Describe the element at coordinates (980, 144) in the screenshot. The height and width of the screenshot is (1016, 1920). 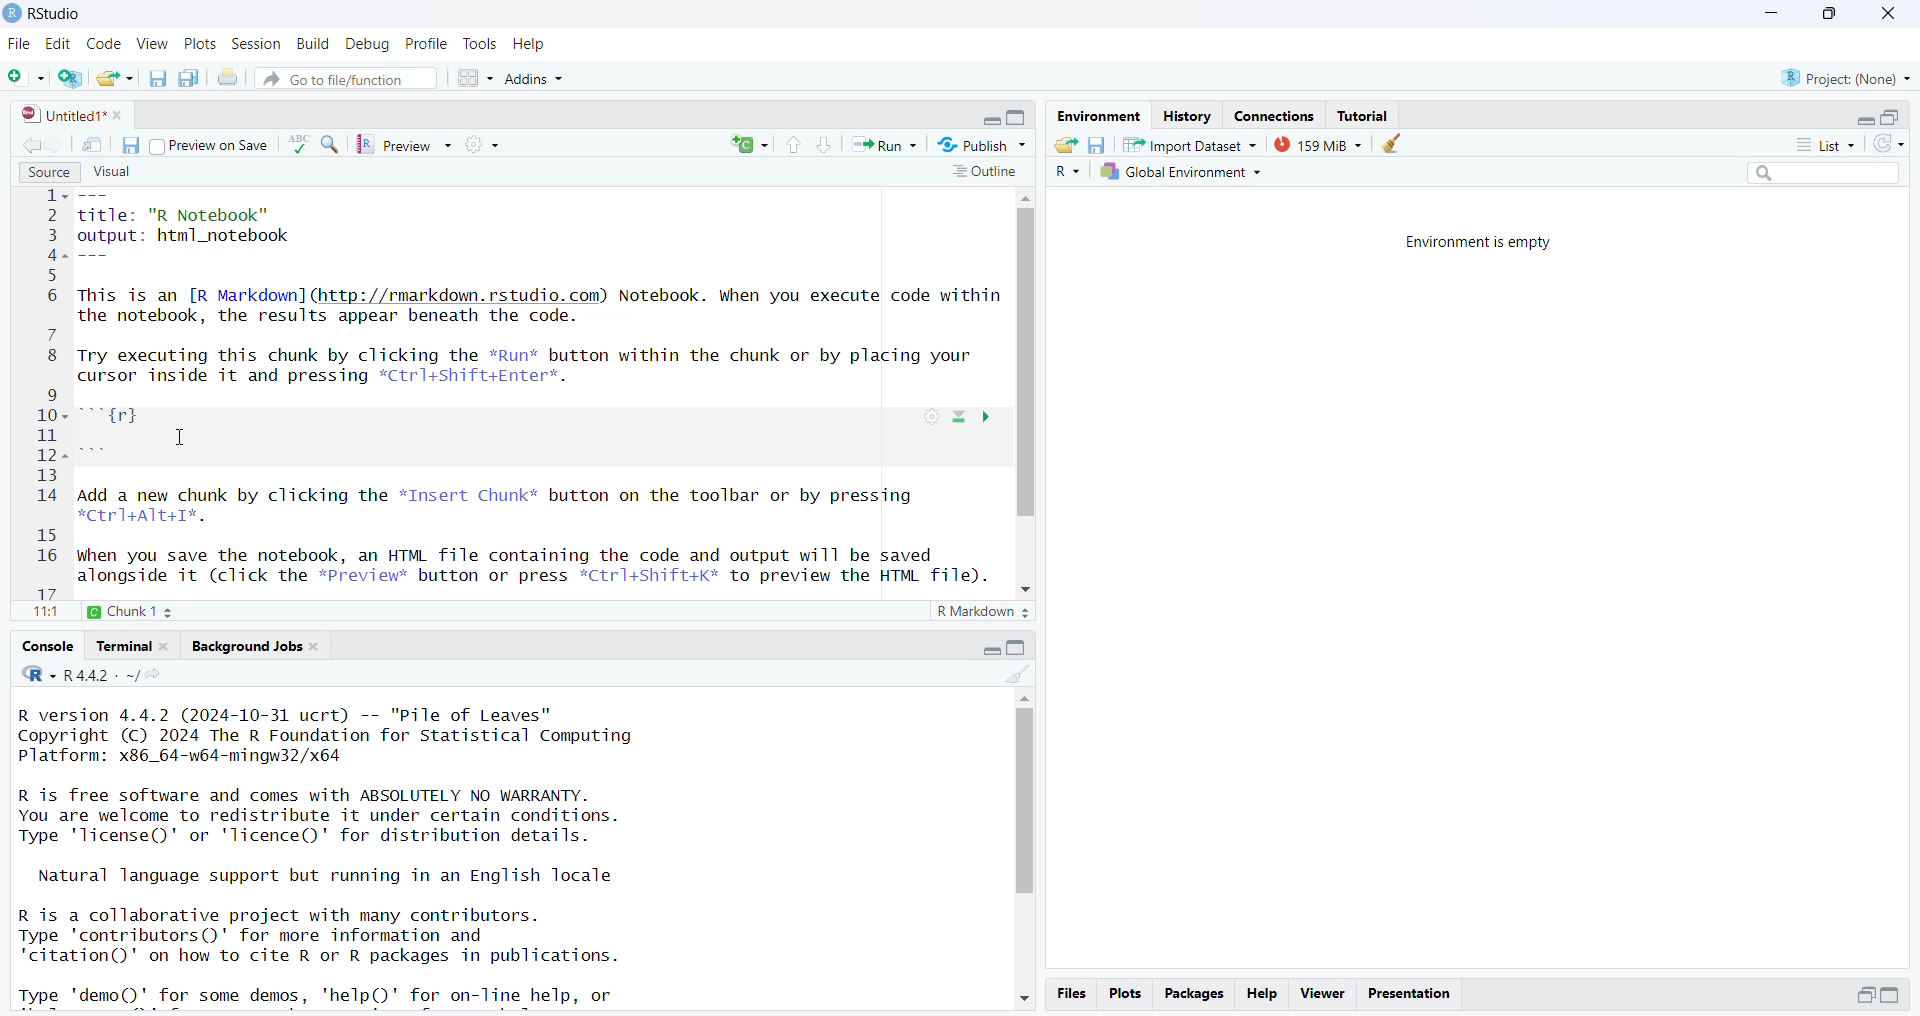
I see `publish` at that location.